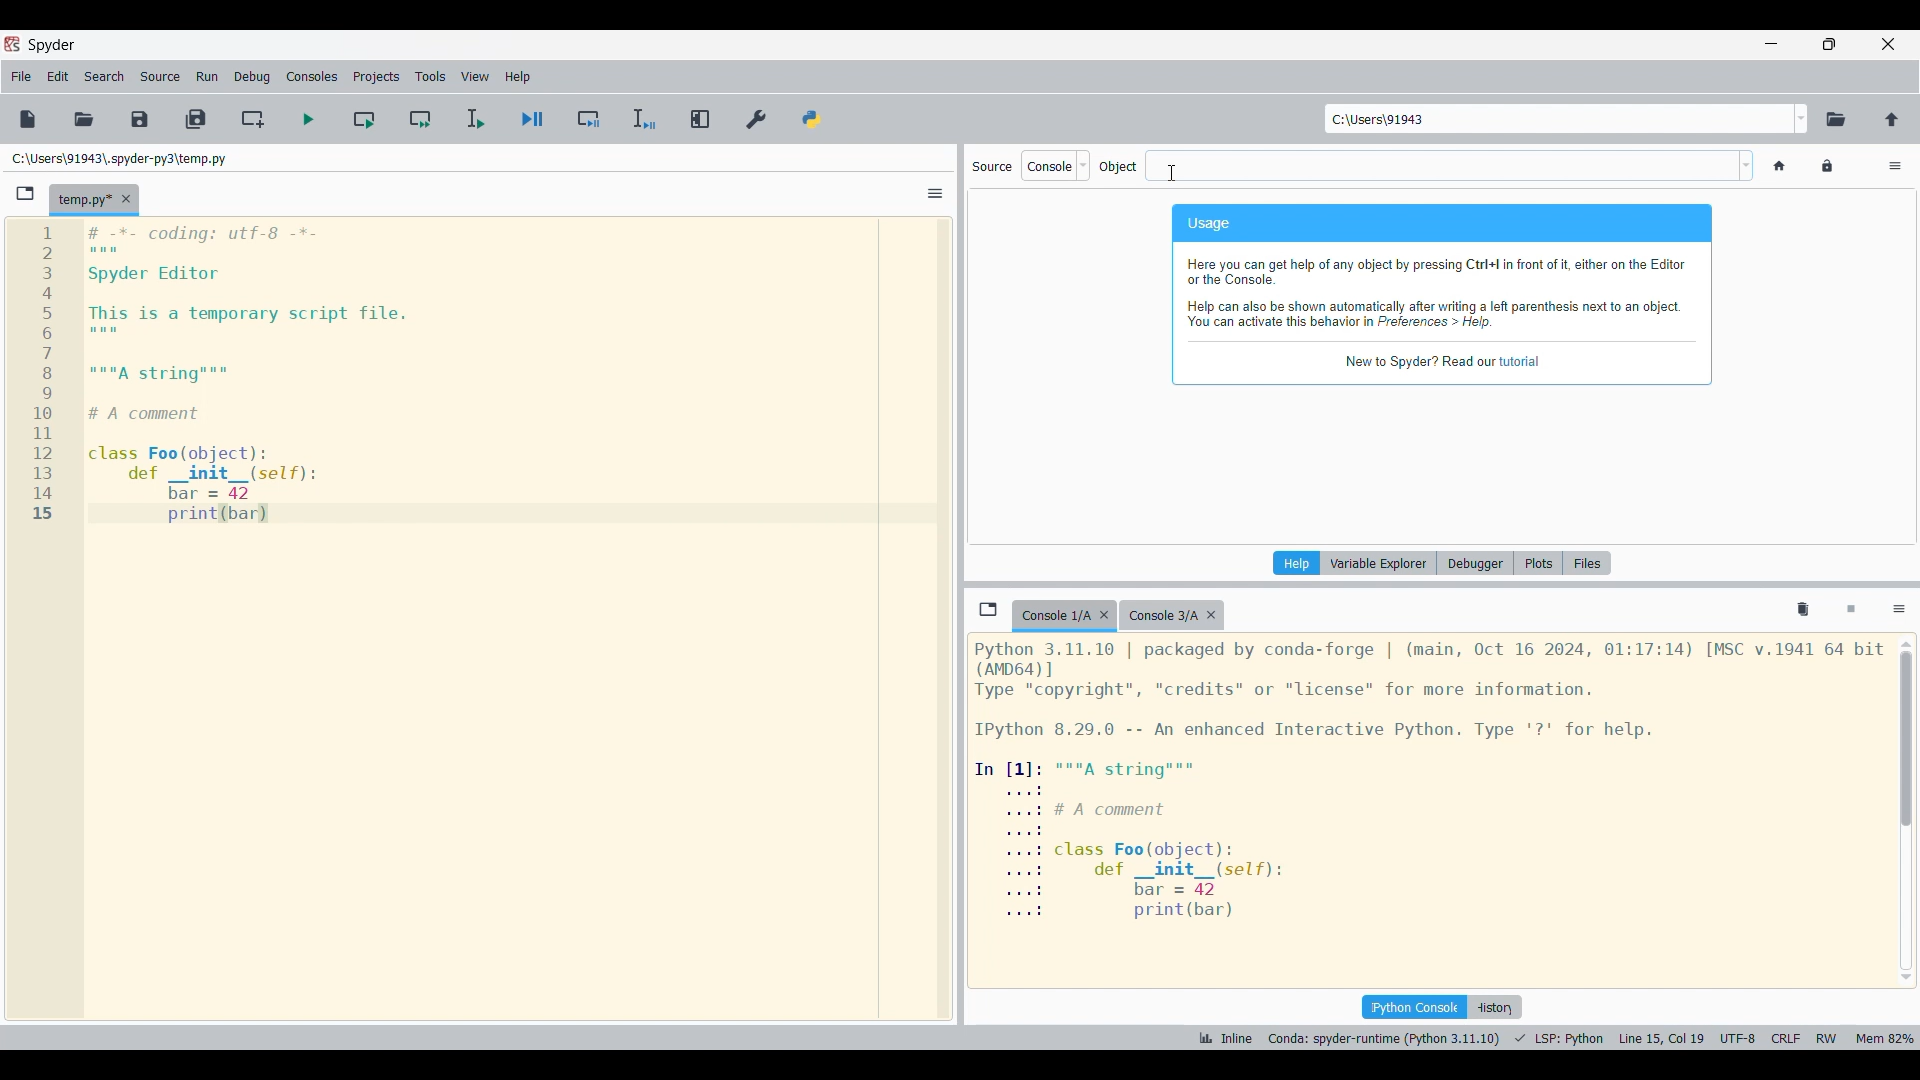  What do you see at coordinates (1664, 1037) in the screenshot?
I see `line 15 col 9` at bounding box center [1664, 1037].